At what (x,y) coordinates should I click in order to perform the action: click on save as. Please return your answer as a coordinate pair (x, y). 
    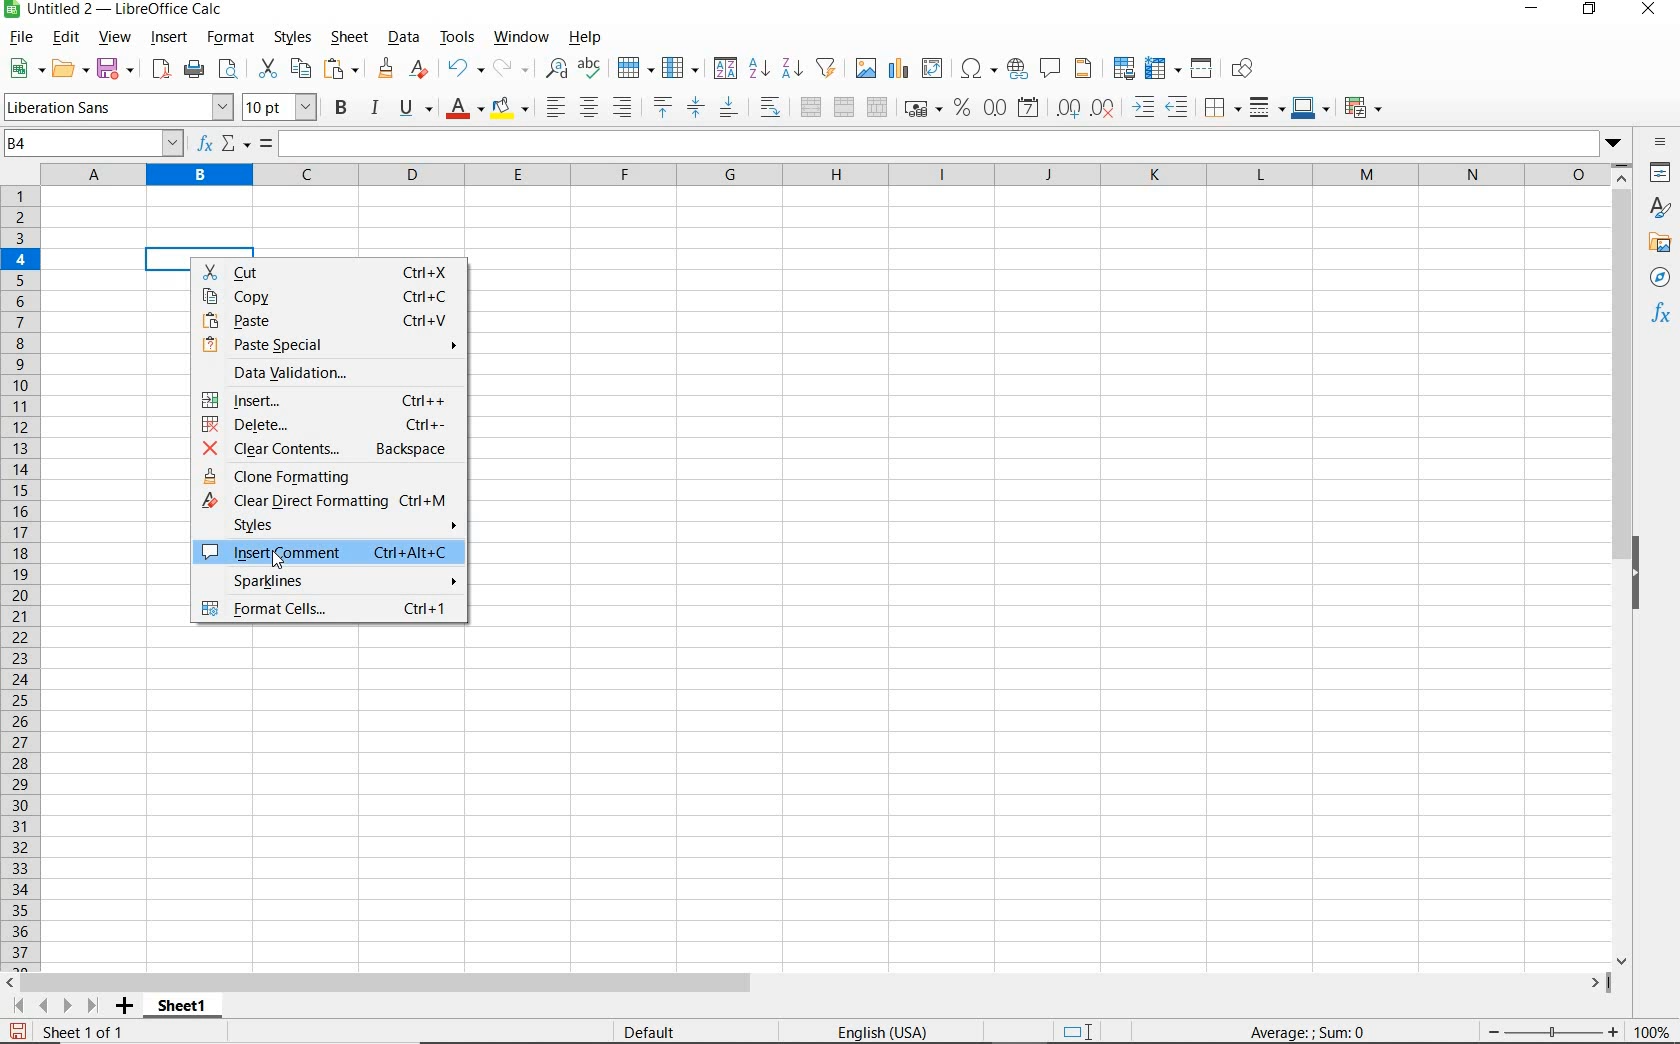
    Looking at the image, I should click on (19, 1034).